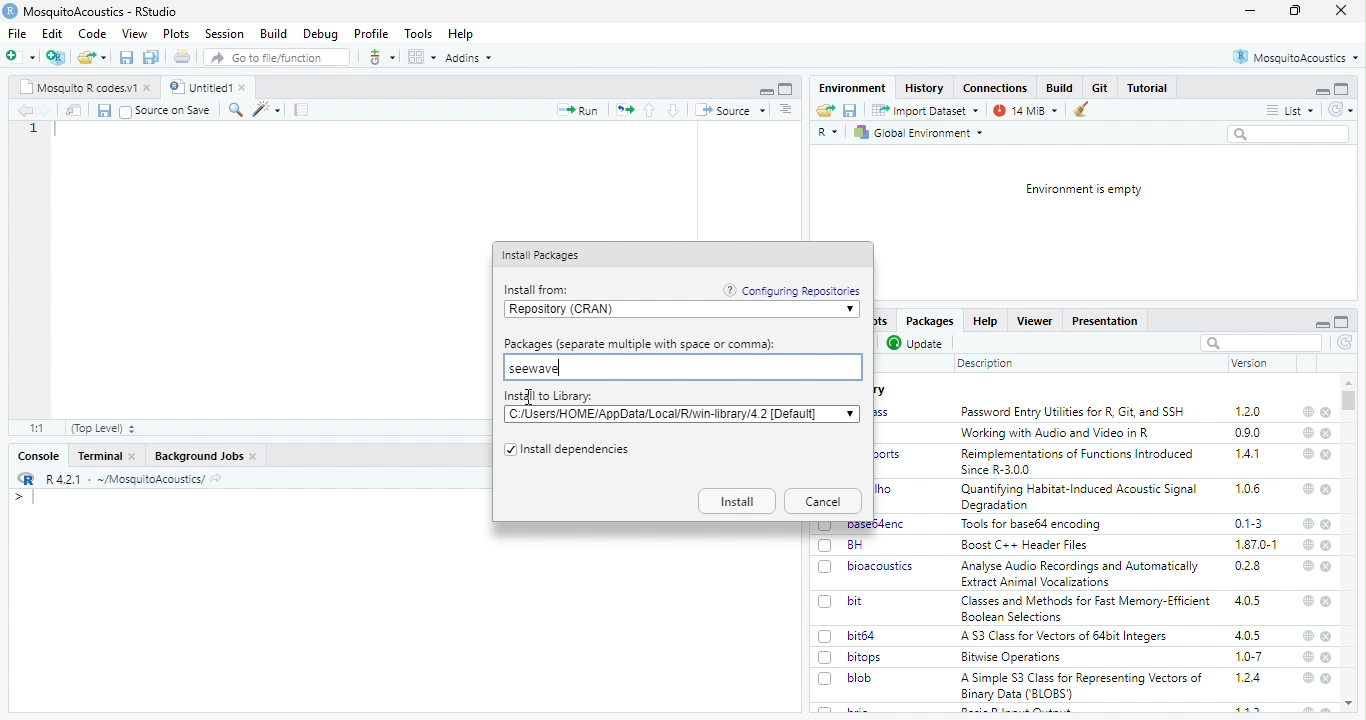 This screenshot has height=720, width=1366. What do you see at coordinates (917, 344) in the screenshot?
I see `update` at bounding box center [917, 344].